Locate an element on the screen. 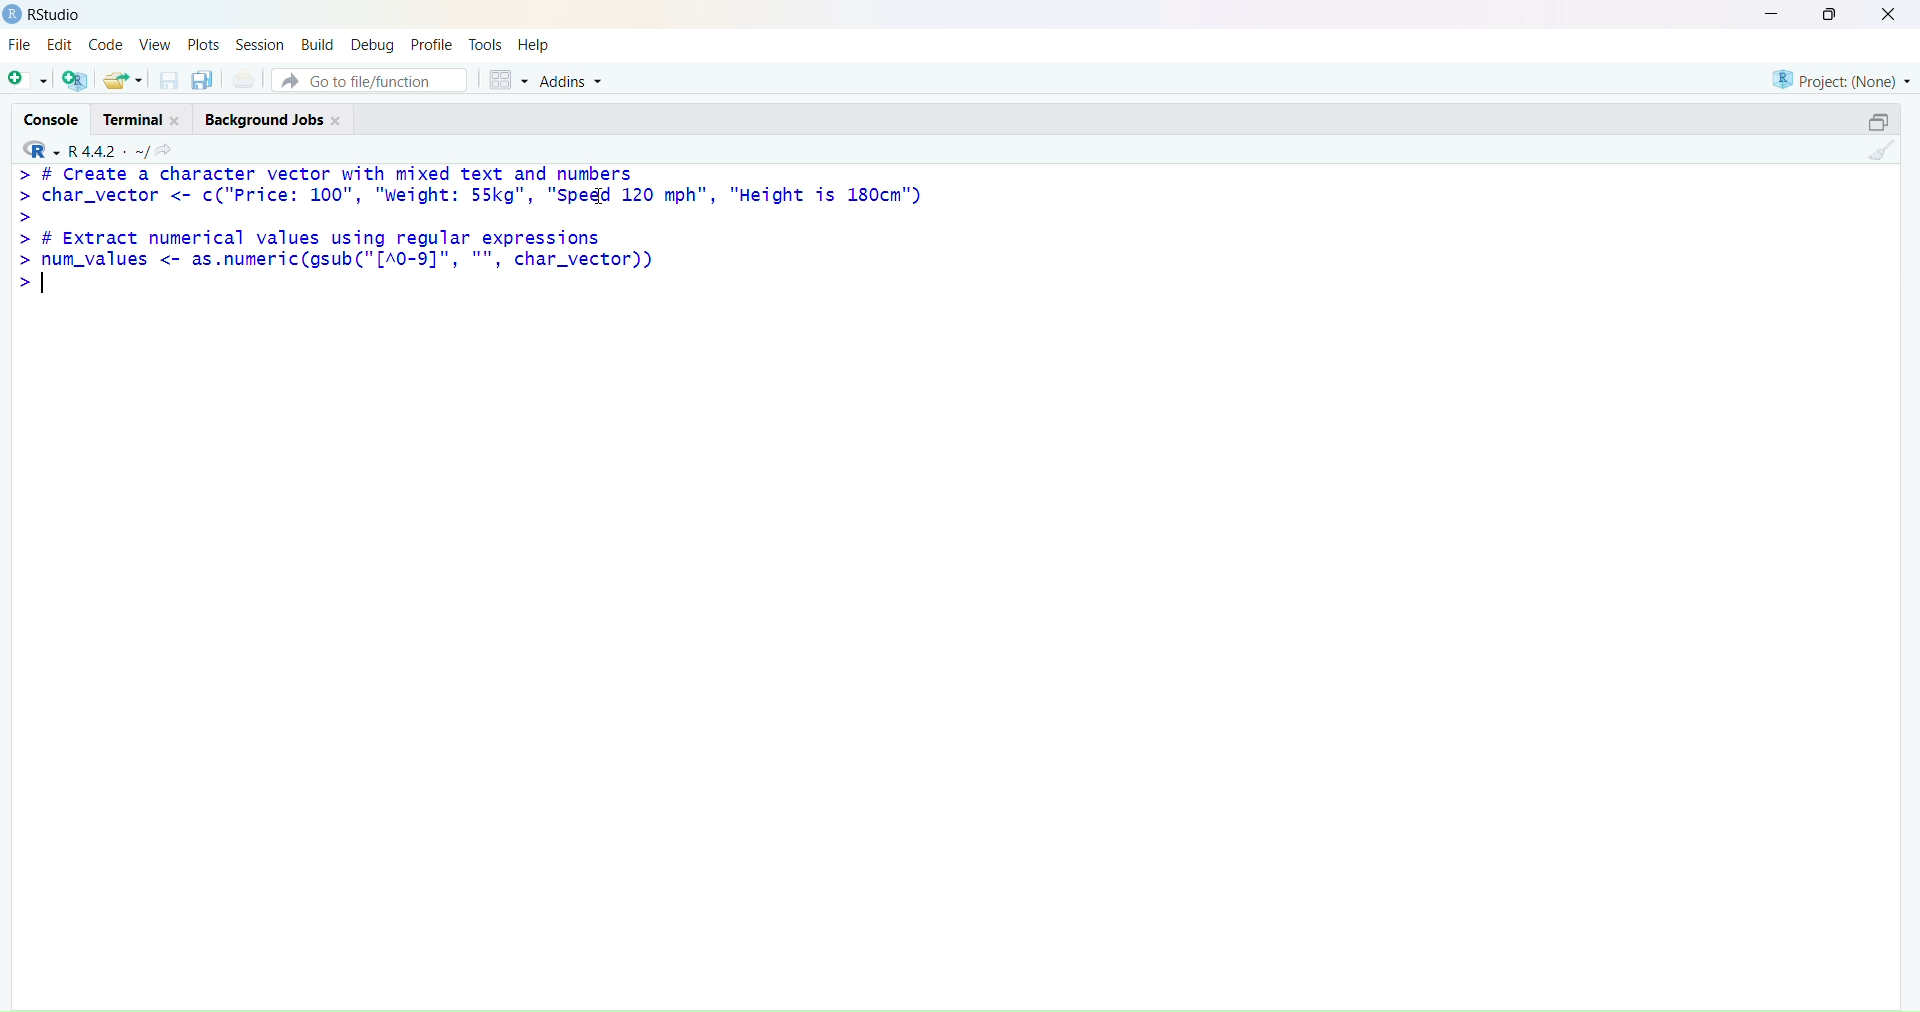 The width and height of the screenshot is (1920, 1012). grid view is located at coordinates (509, 80).